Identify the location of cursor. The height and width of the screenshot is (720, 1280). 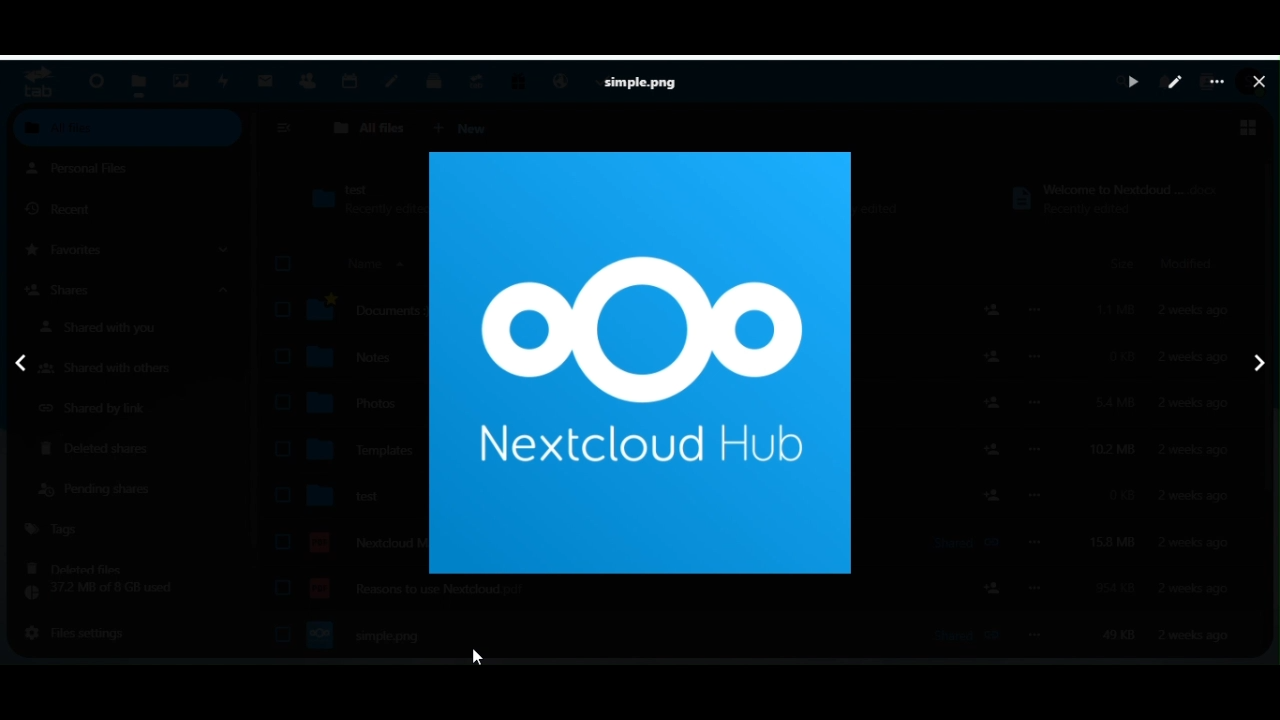
(480, 658).